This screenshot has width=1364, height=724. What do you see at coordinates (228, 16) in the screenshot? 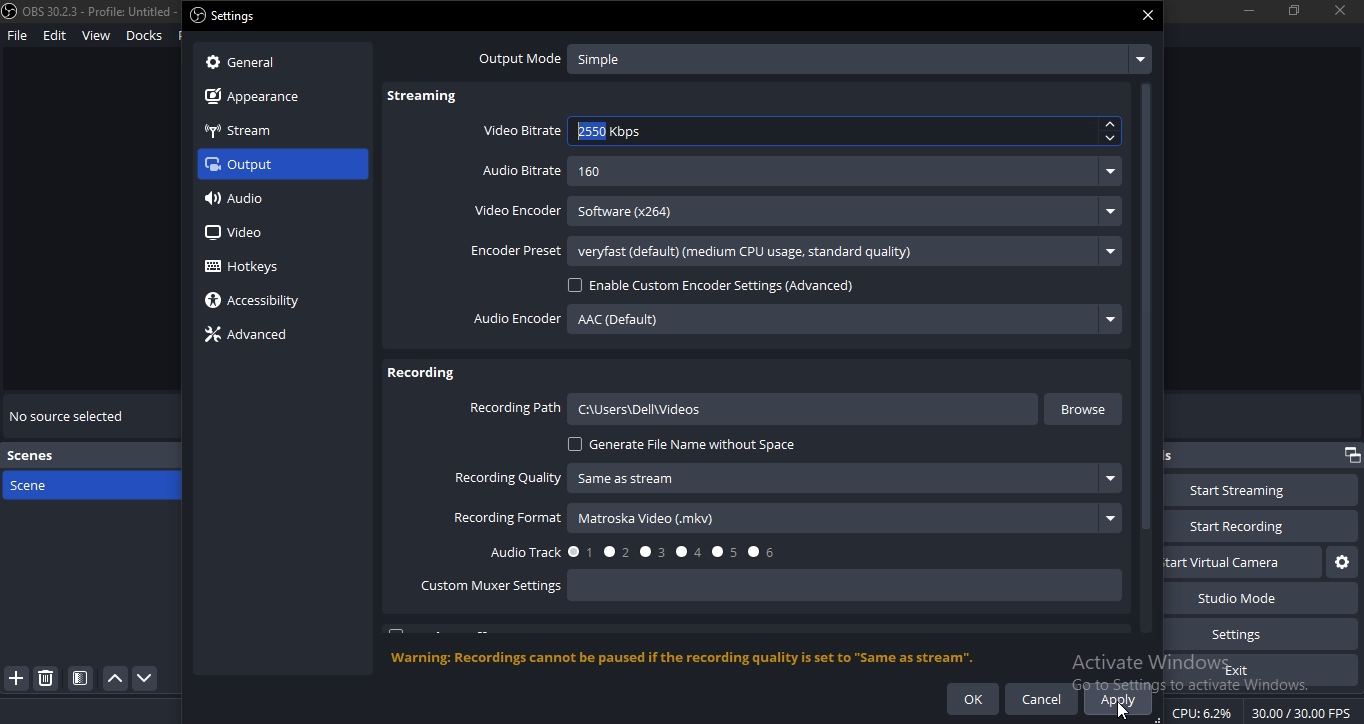
I see `settings` at bounding box center [228, 16].